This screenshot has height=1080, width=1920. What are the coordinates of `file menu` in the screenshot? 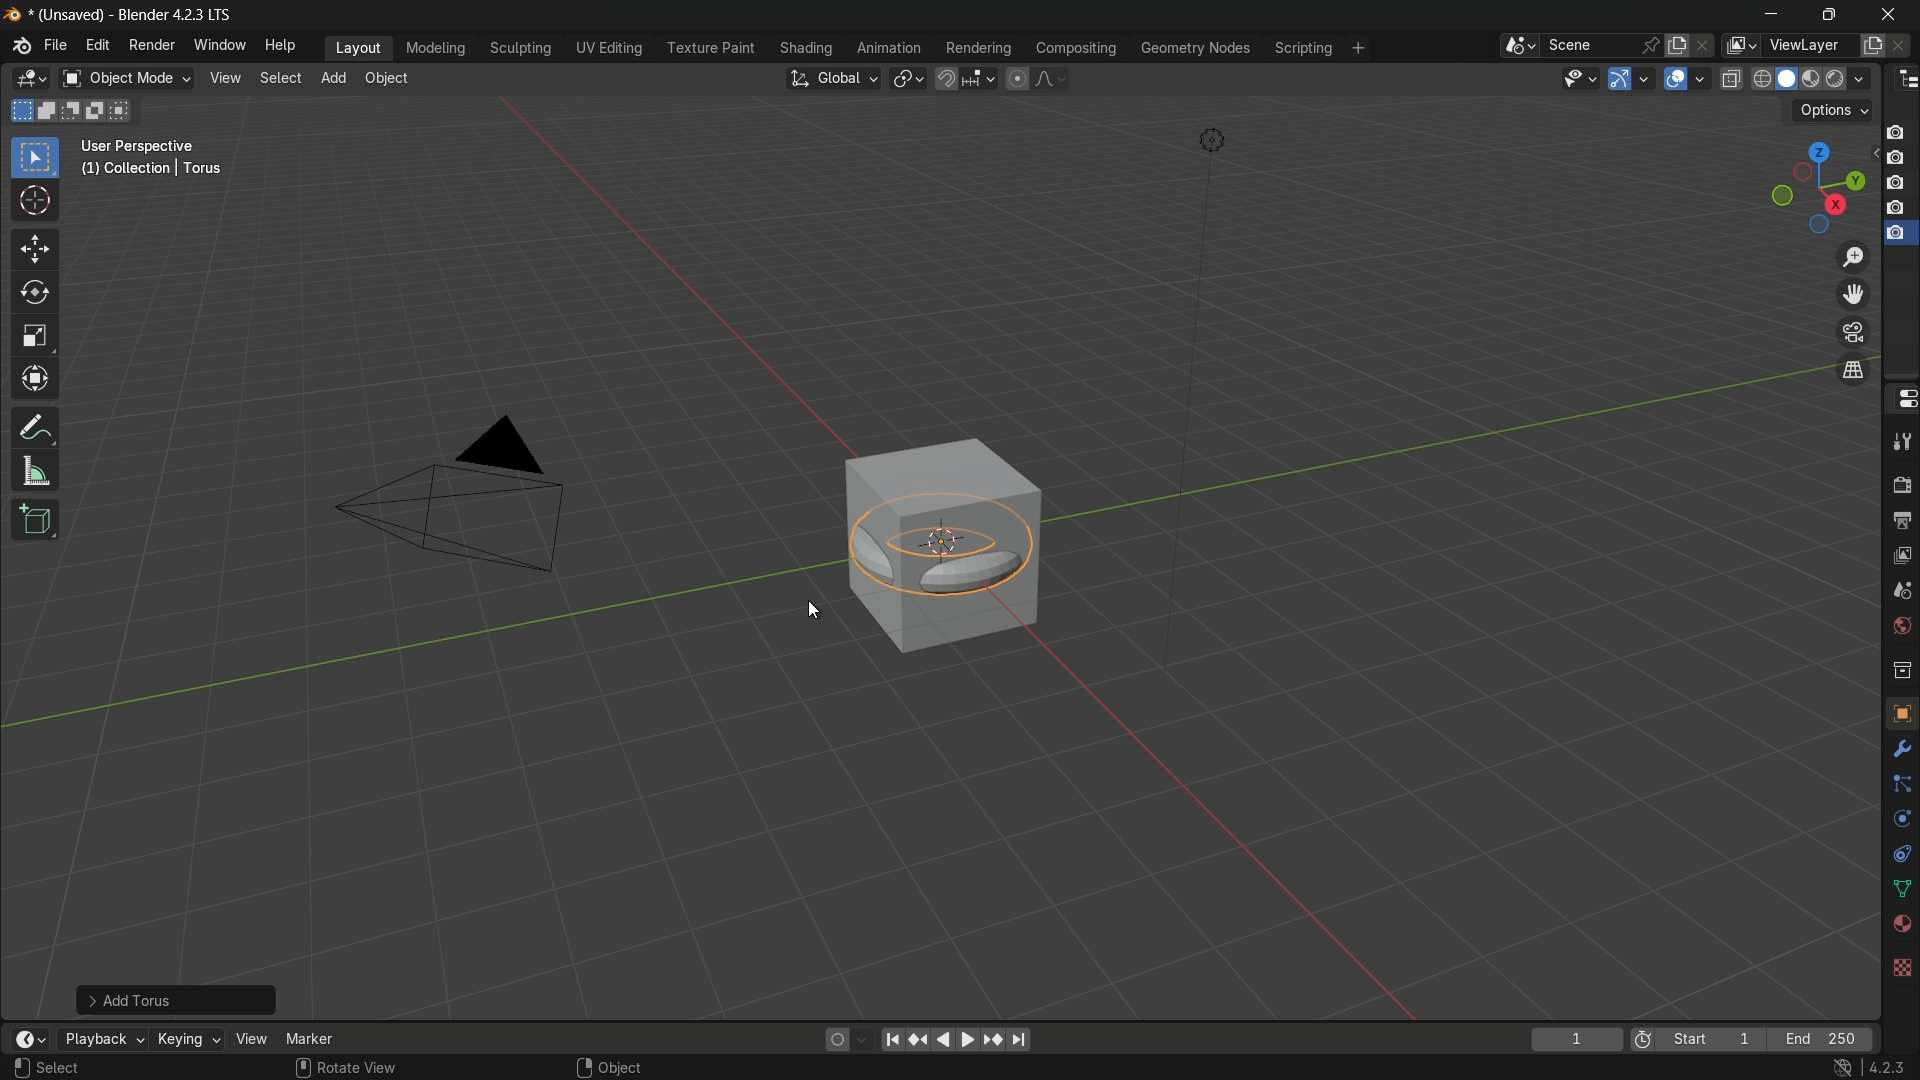 It's located at (56, 45).